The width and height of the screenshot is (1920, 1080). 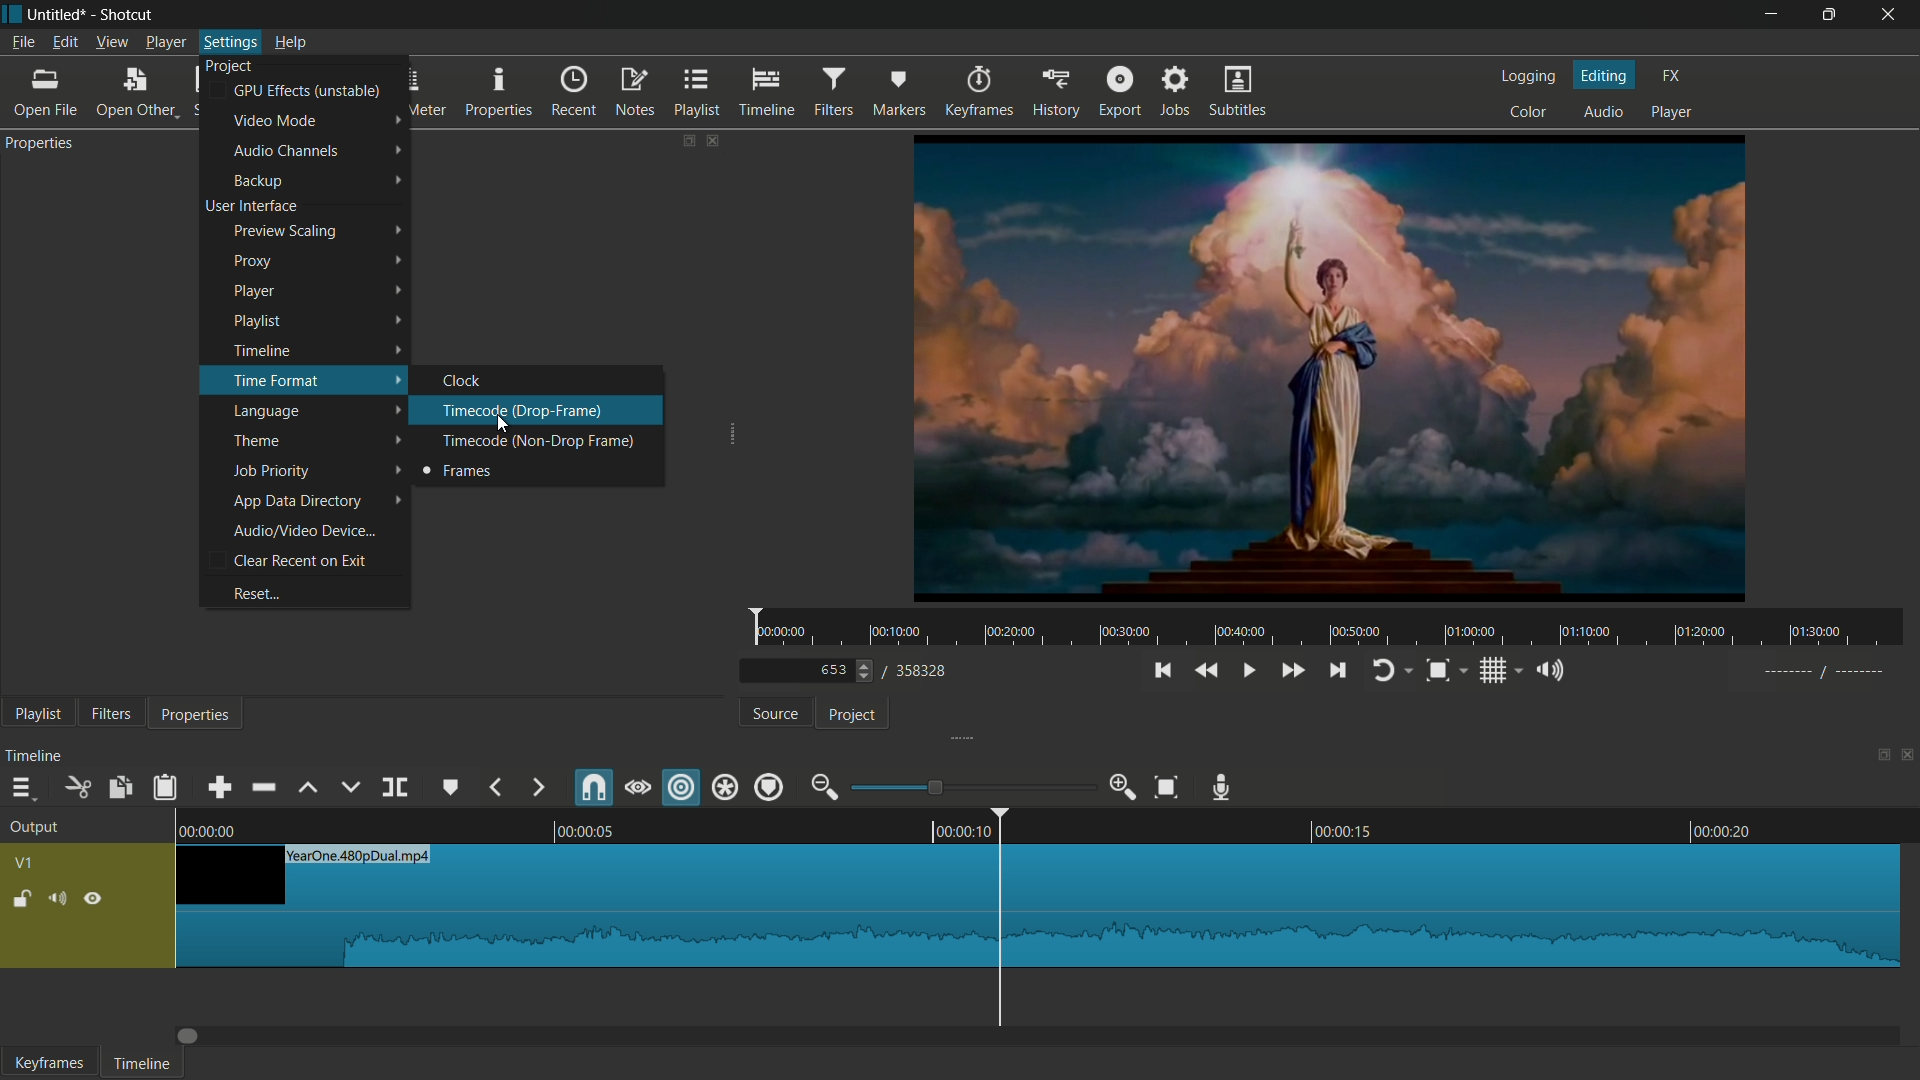 I want to click on total frames, so click(x=922, y=670).